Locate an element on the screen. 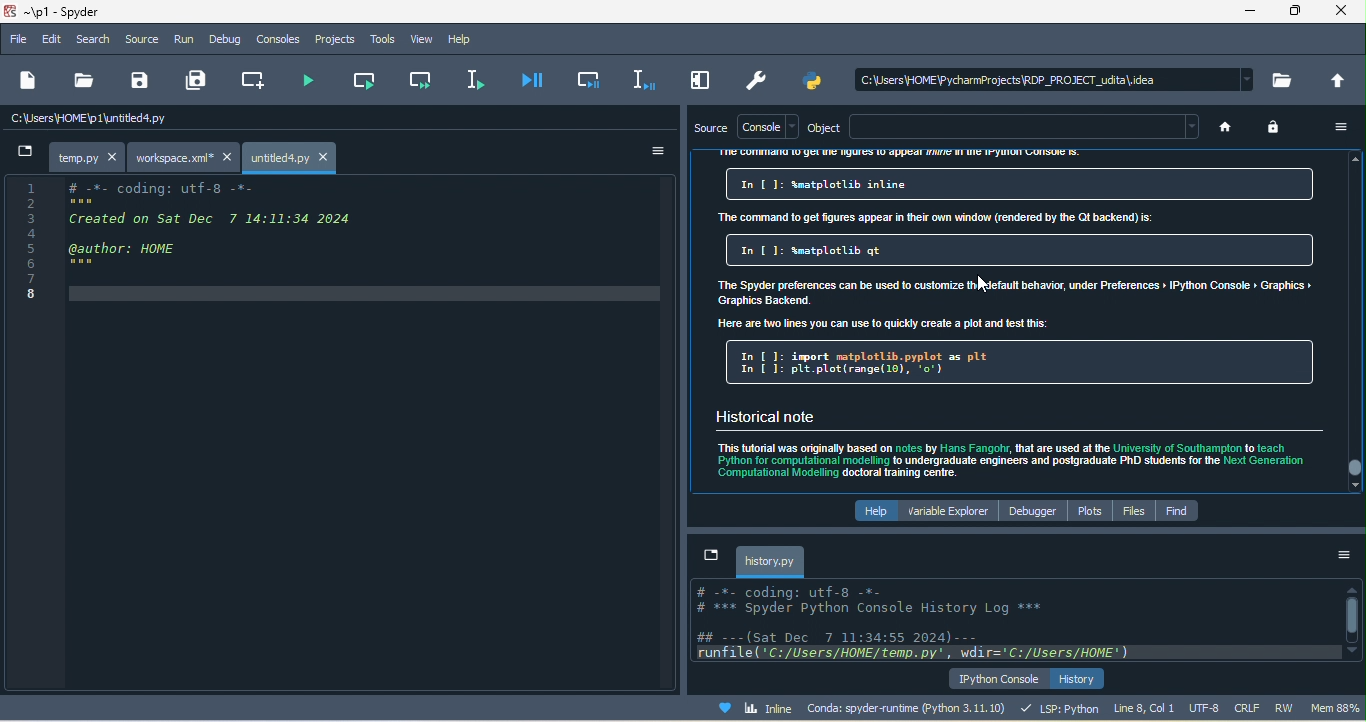 This screenshot has height=722, width=1366. plots is located at coordinates (1091, 512).